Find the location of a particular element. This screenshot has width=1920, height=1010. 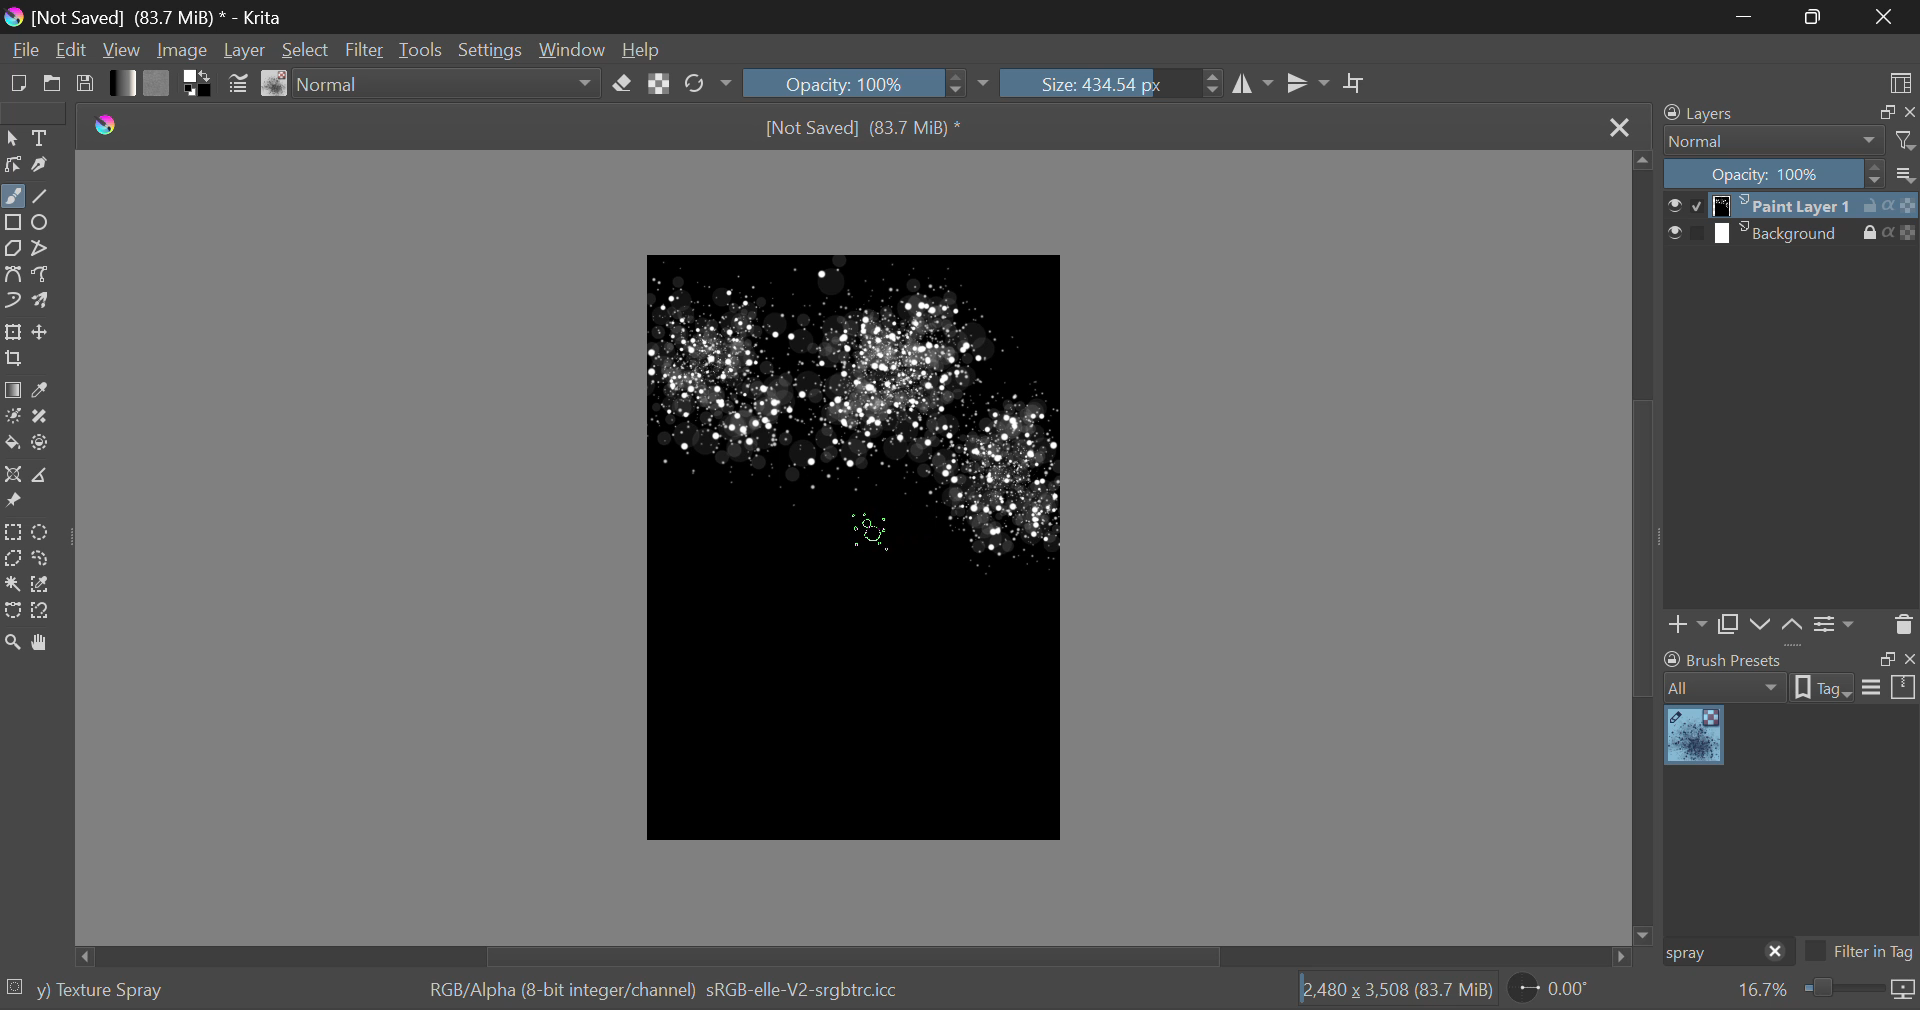

Eyedropper is located at coordinates (43, 392).